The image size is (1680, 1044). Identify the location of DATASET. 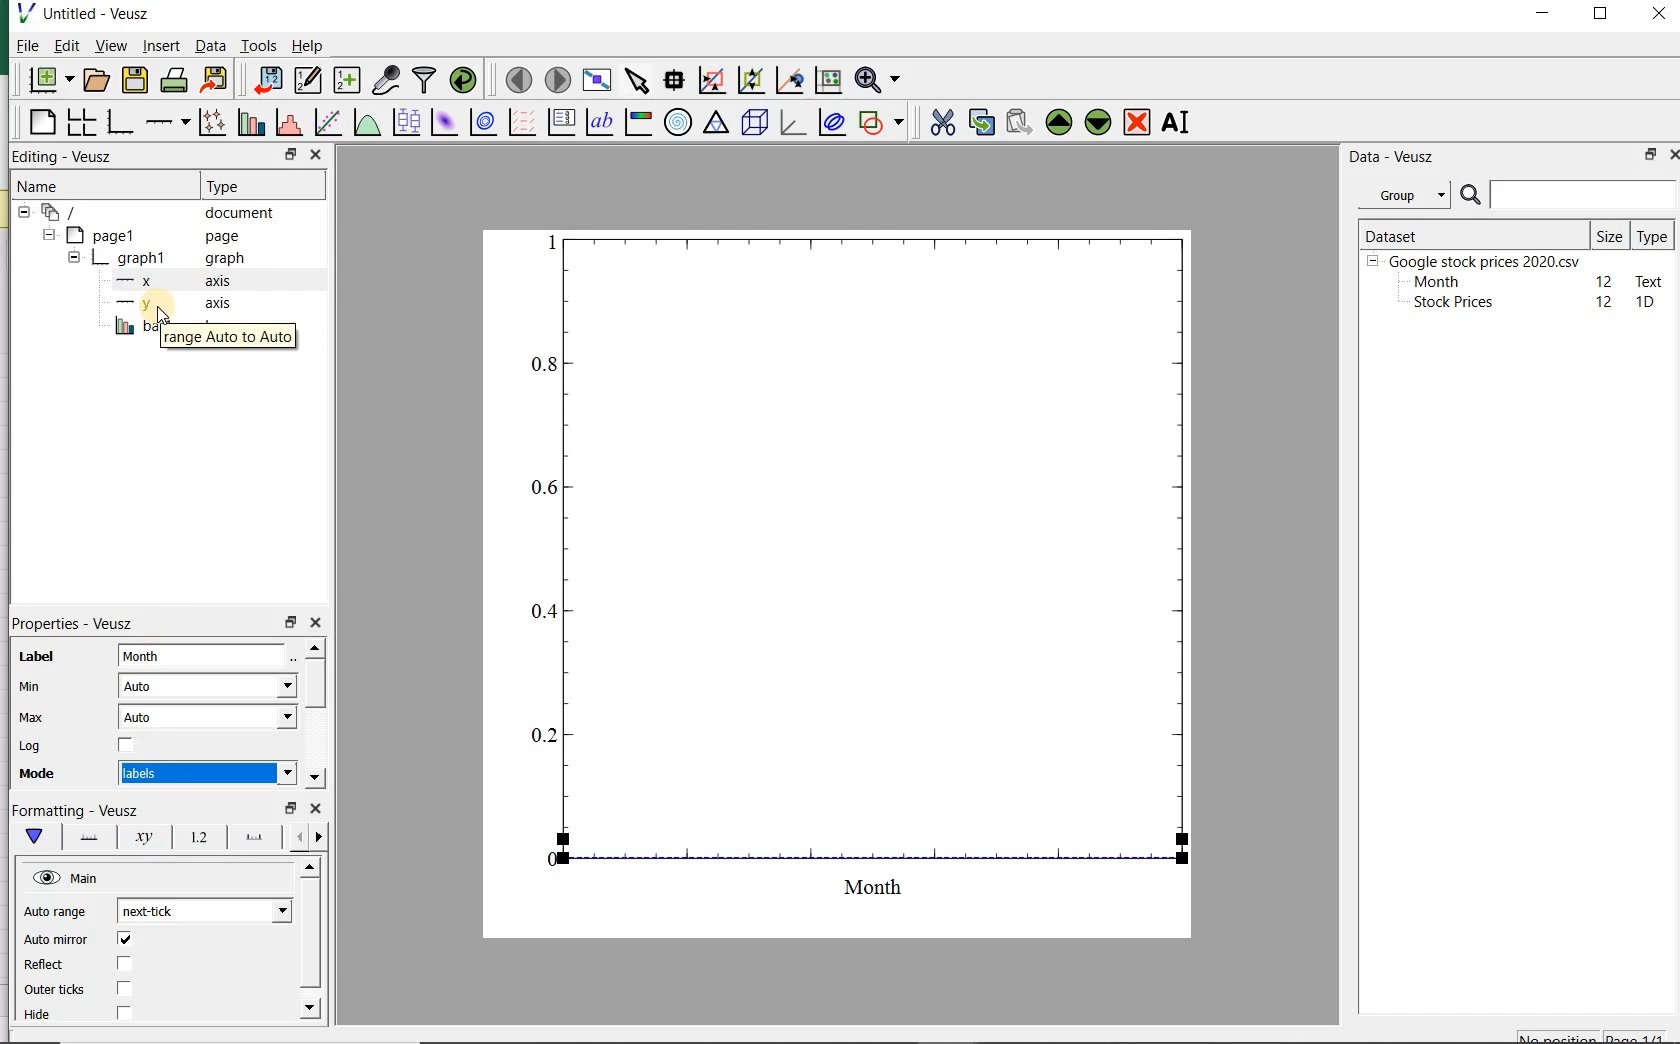
(1472, 232).